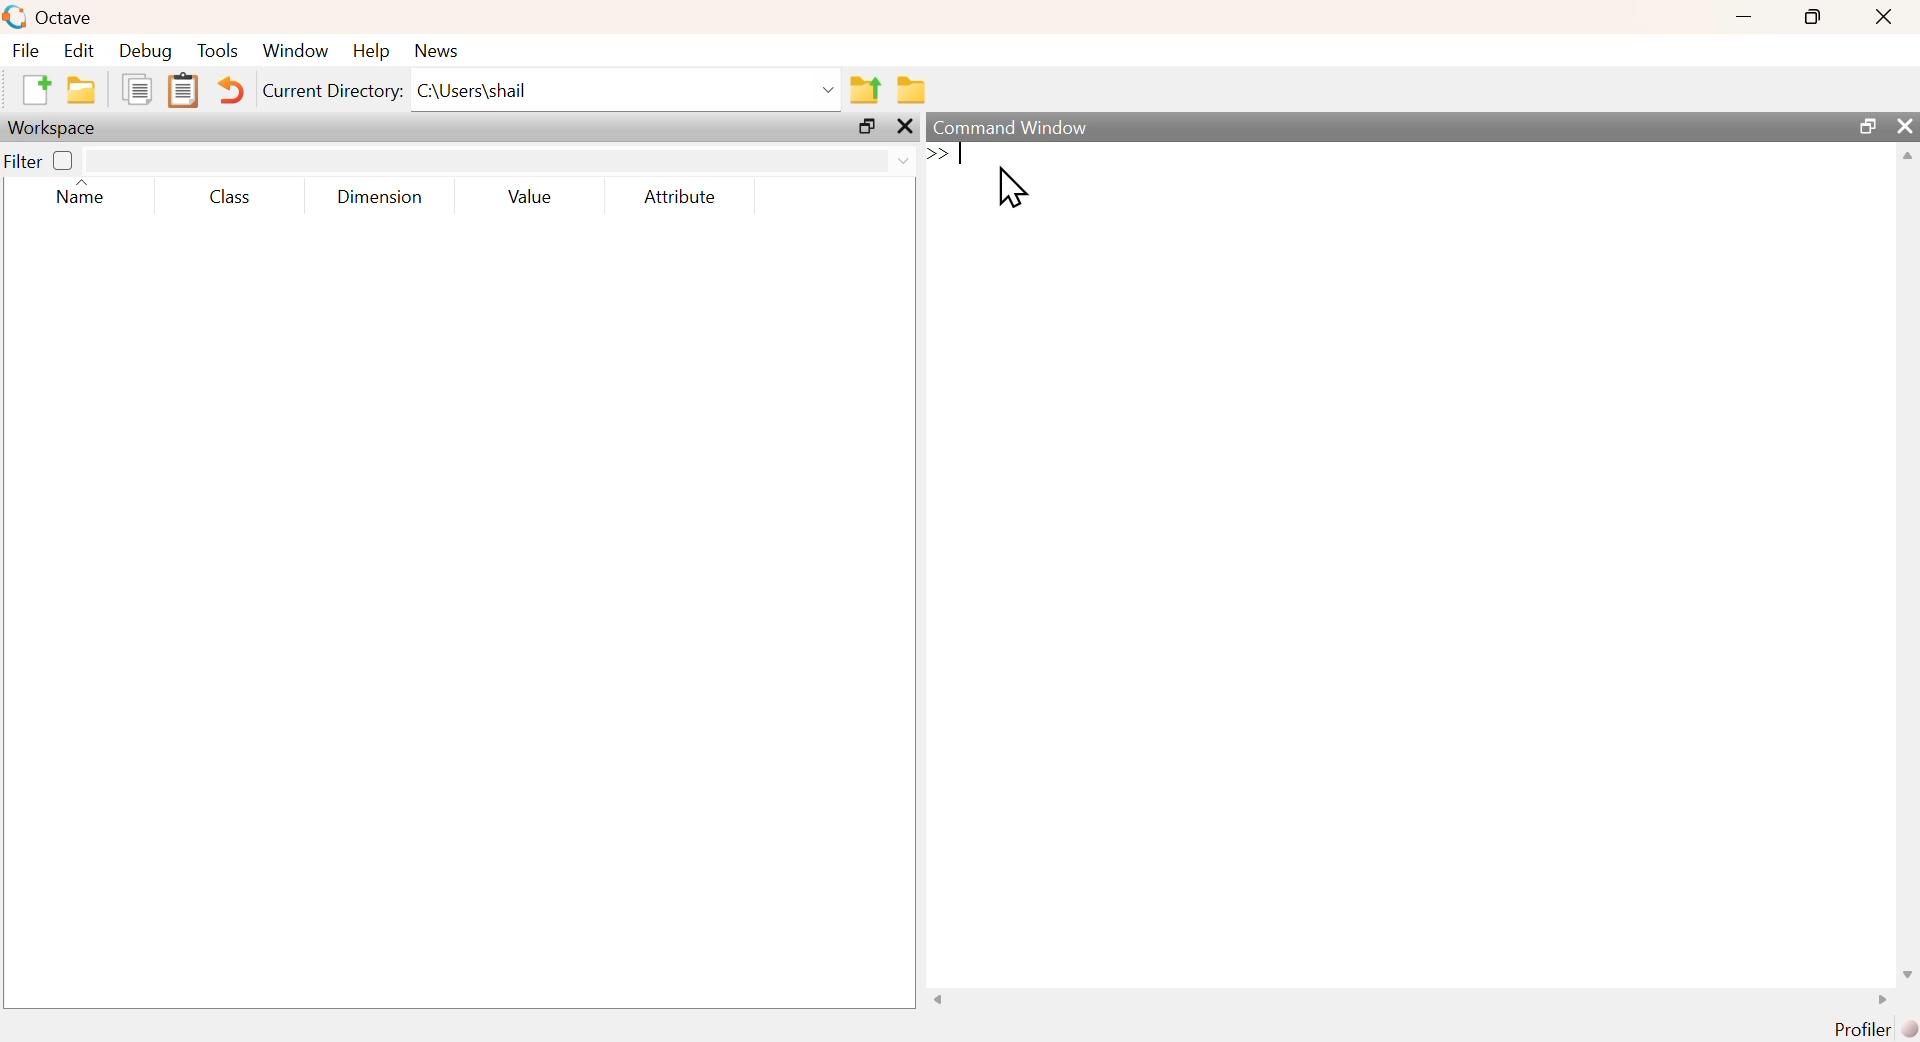 The width and height of the screenshot is (1920, 1042). I want to click on Cursor, so click(1017, 190).